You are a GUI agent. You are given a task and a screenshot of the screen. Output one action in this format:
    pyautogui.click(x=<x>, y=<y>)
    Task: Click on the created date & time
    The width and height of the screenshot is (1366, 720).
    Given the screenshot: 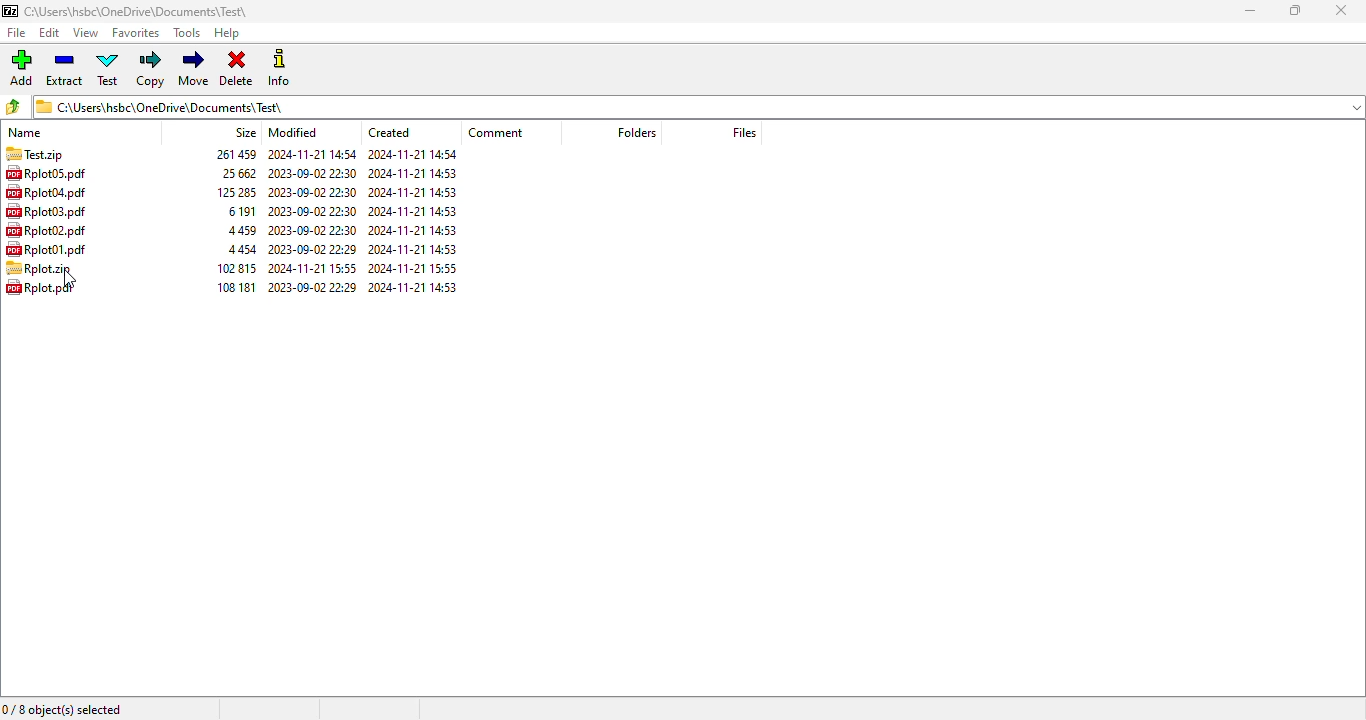 What is the action you would take?
    pyautogui.click(x=413, y=220)
    